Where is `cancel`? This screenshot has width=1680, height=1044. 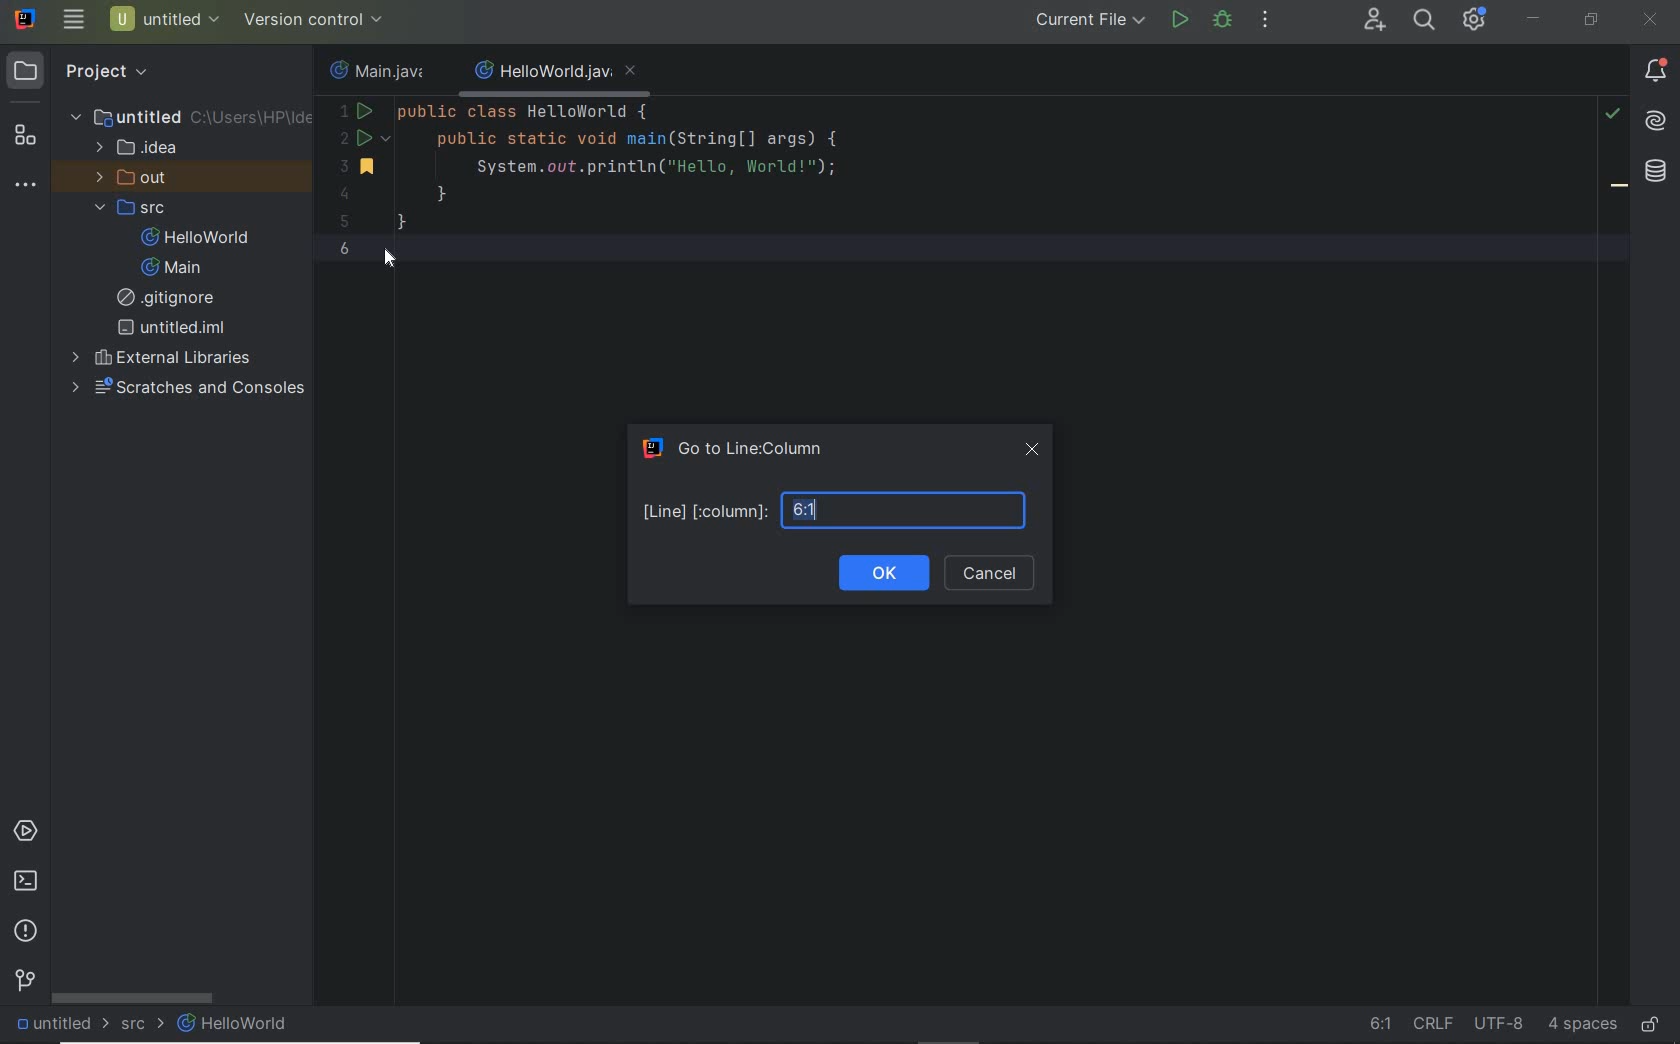 cancel is located at coordinates (992, 573).